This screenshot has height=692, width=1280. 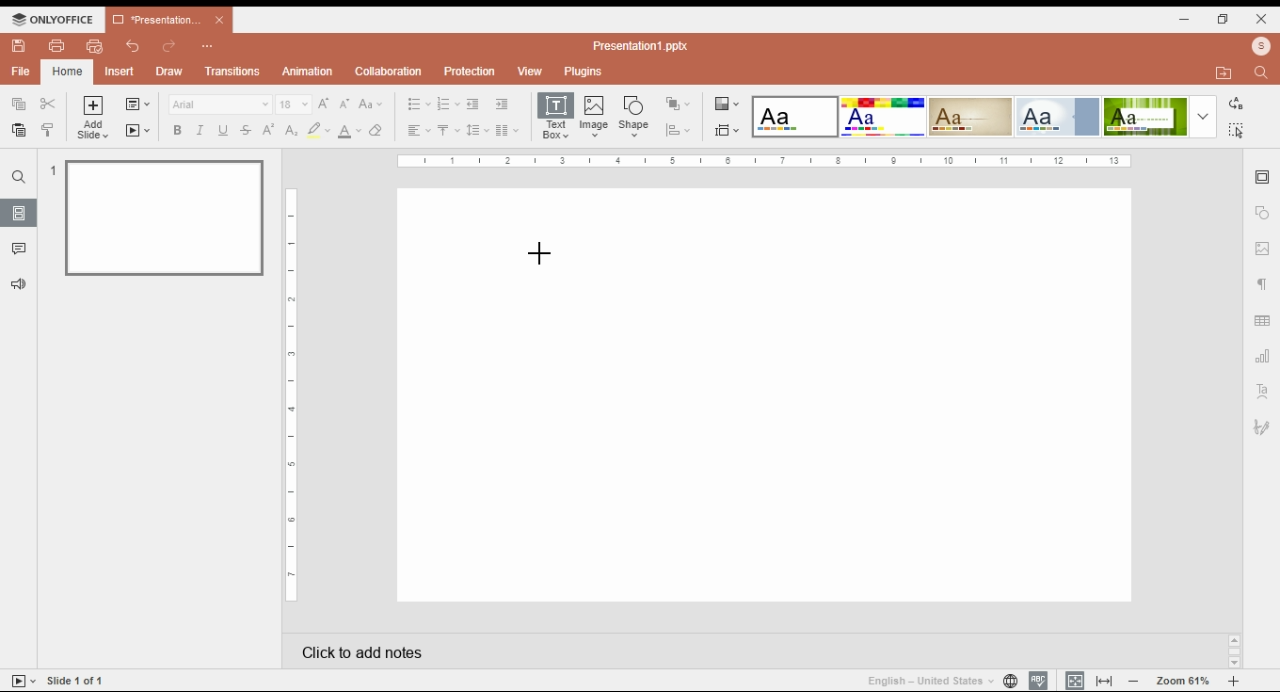 I want to click on open file location, so click(x=1227, y=72).